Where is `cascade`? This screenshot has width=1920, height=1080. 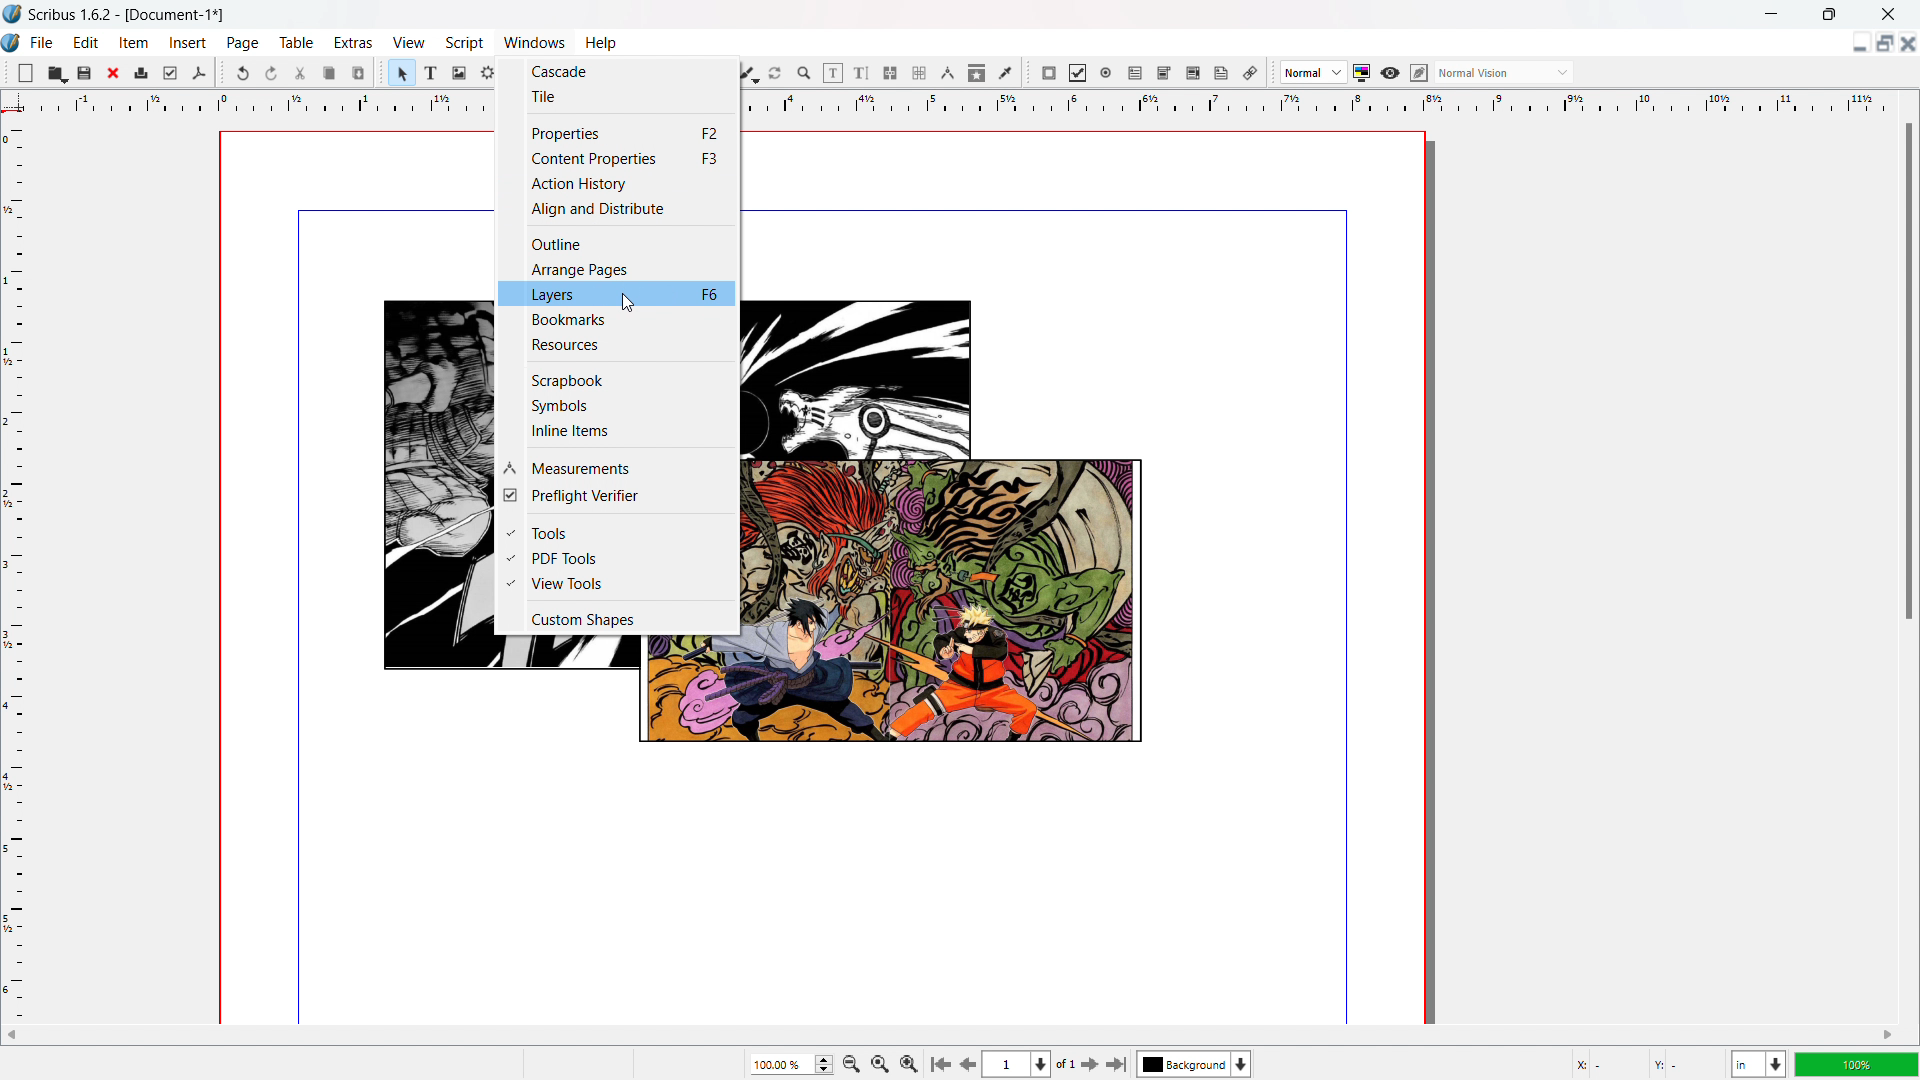
cascade is located at coordinates (617, 69).